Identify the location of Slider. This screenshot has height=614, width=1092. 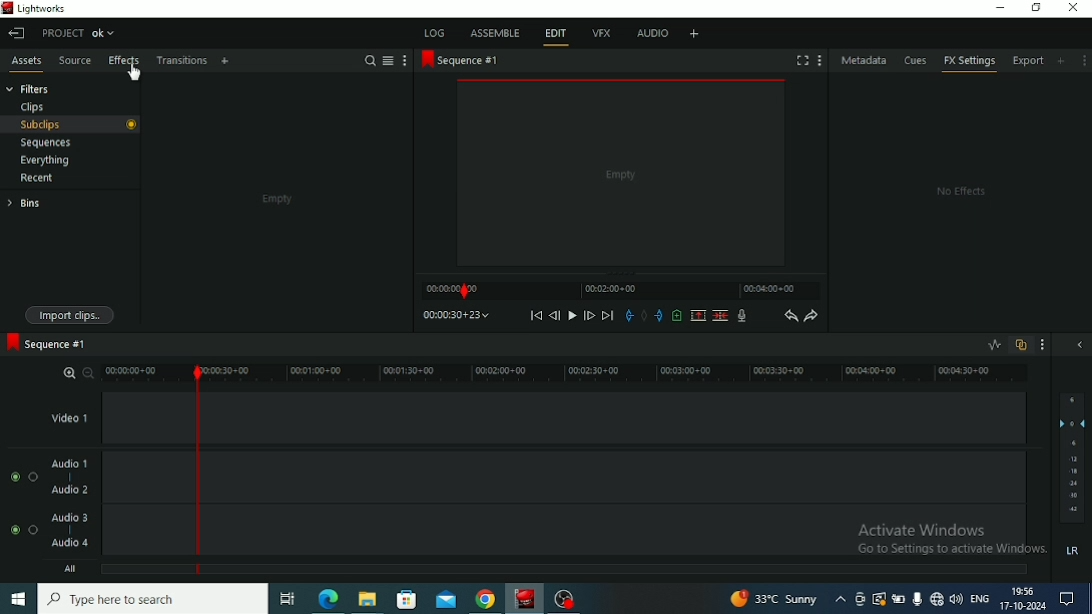
(621, 373).